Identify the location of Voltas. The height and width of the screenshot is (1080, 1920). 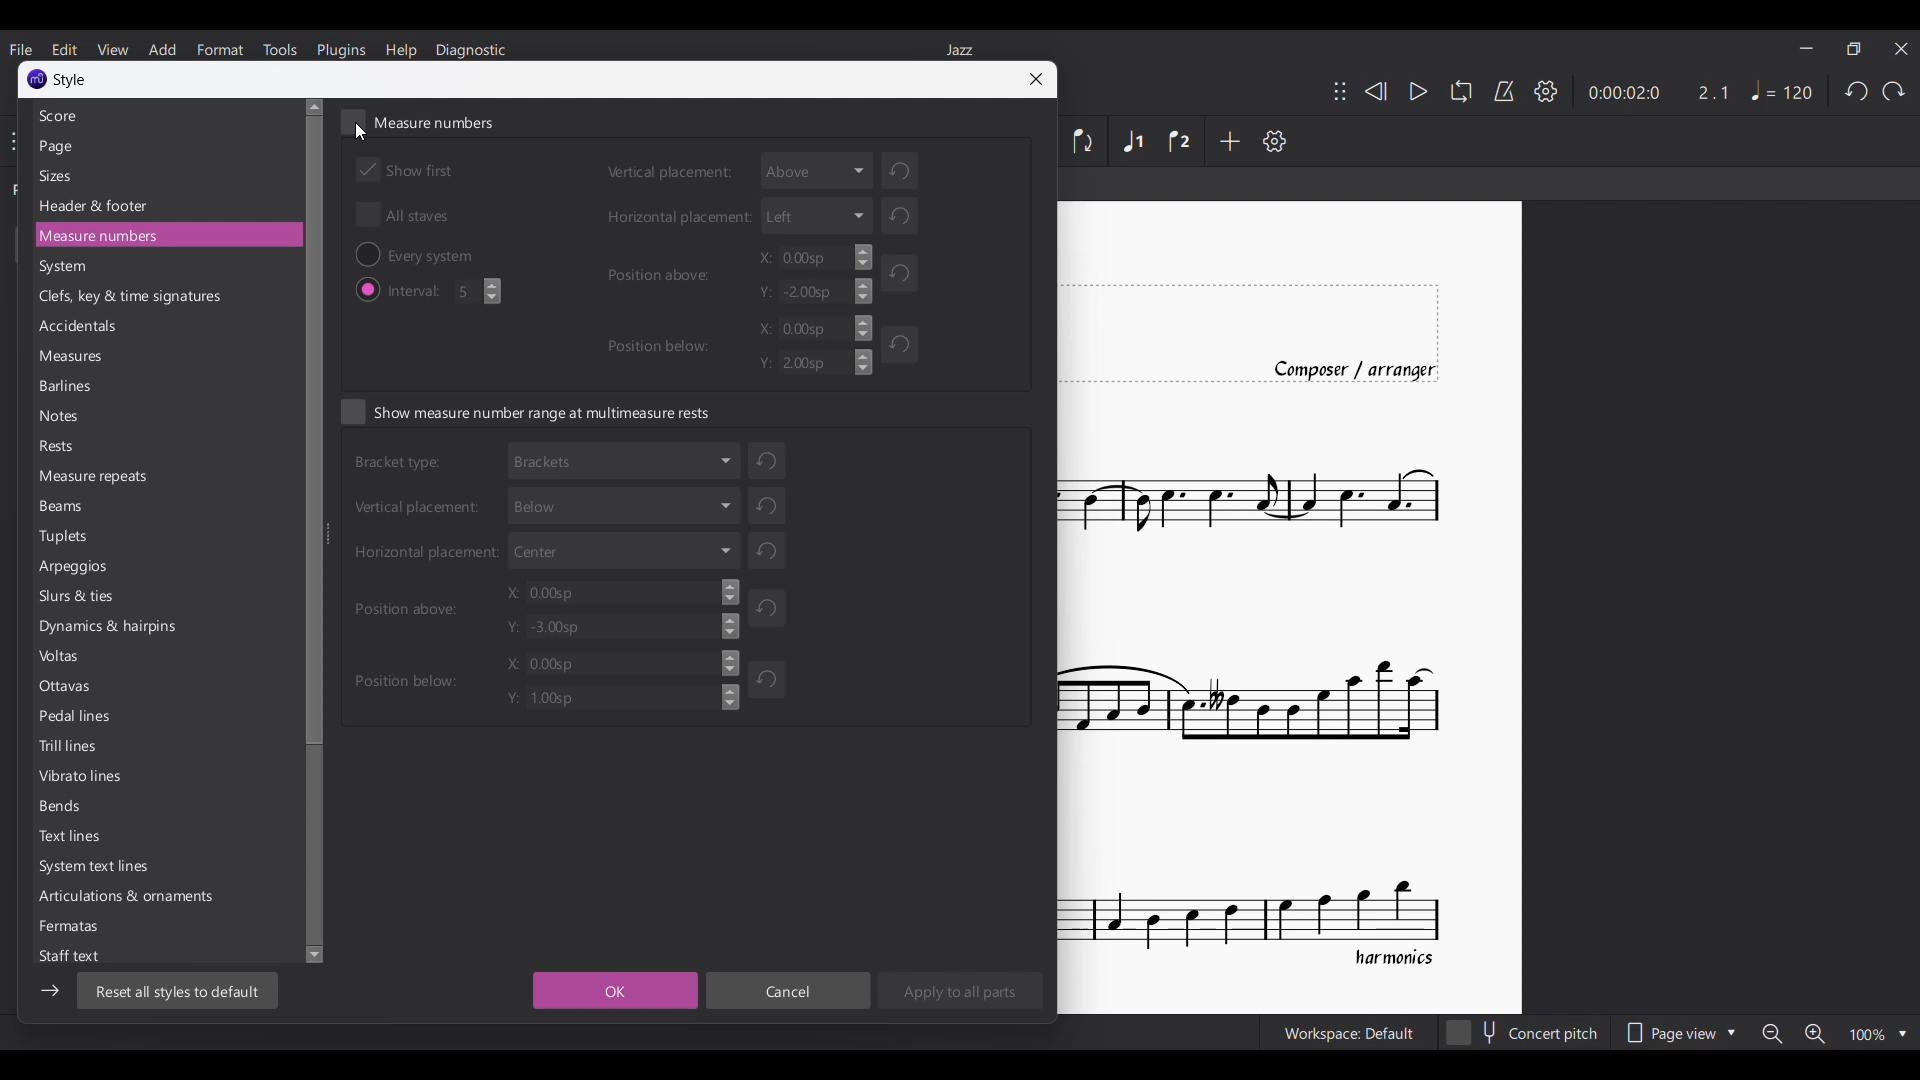
(61, 659).